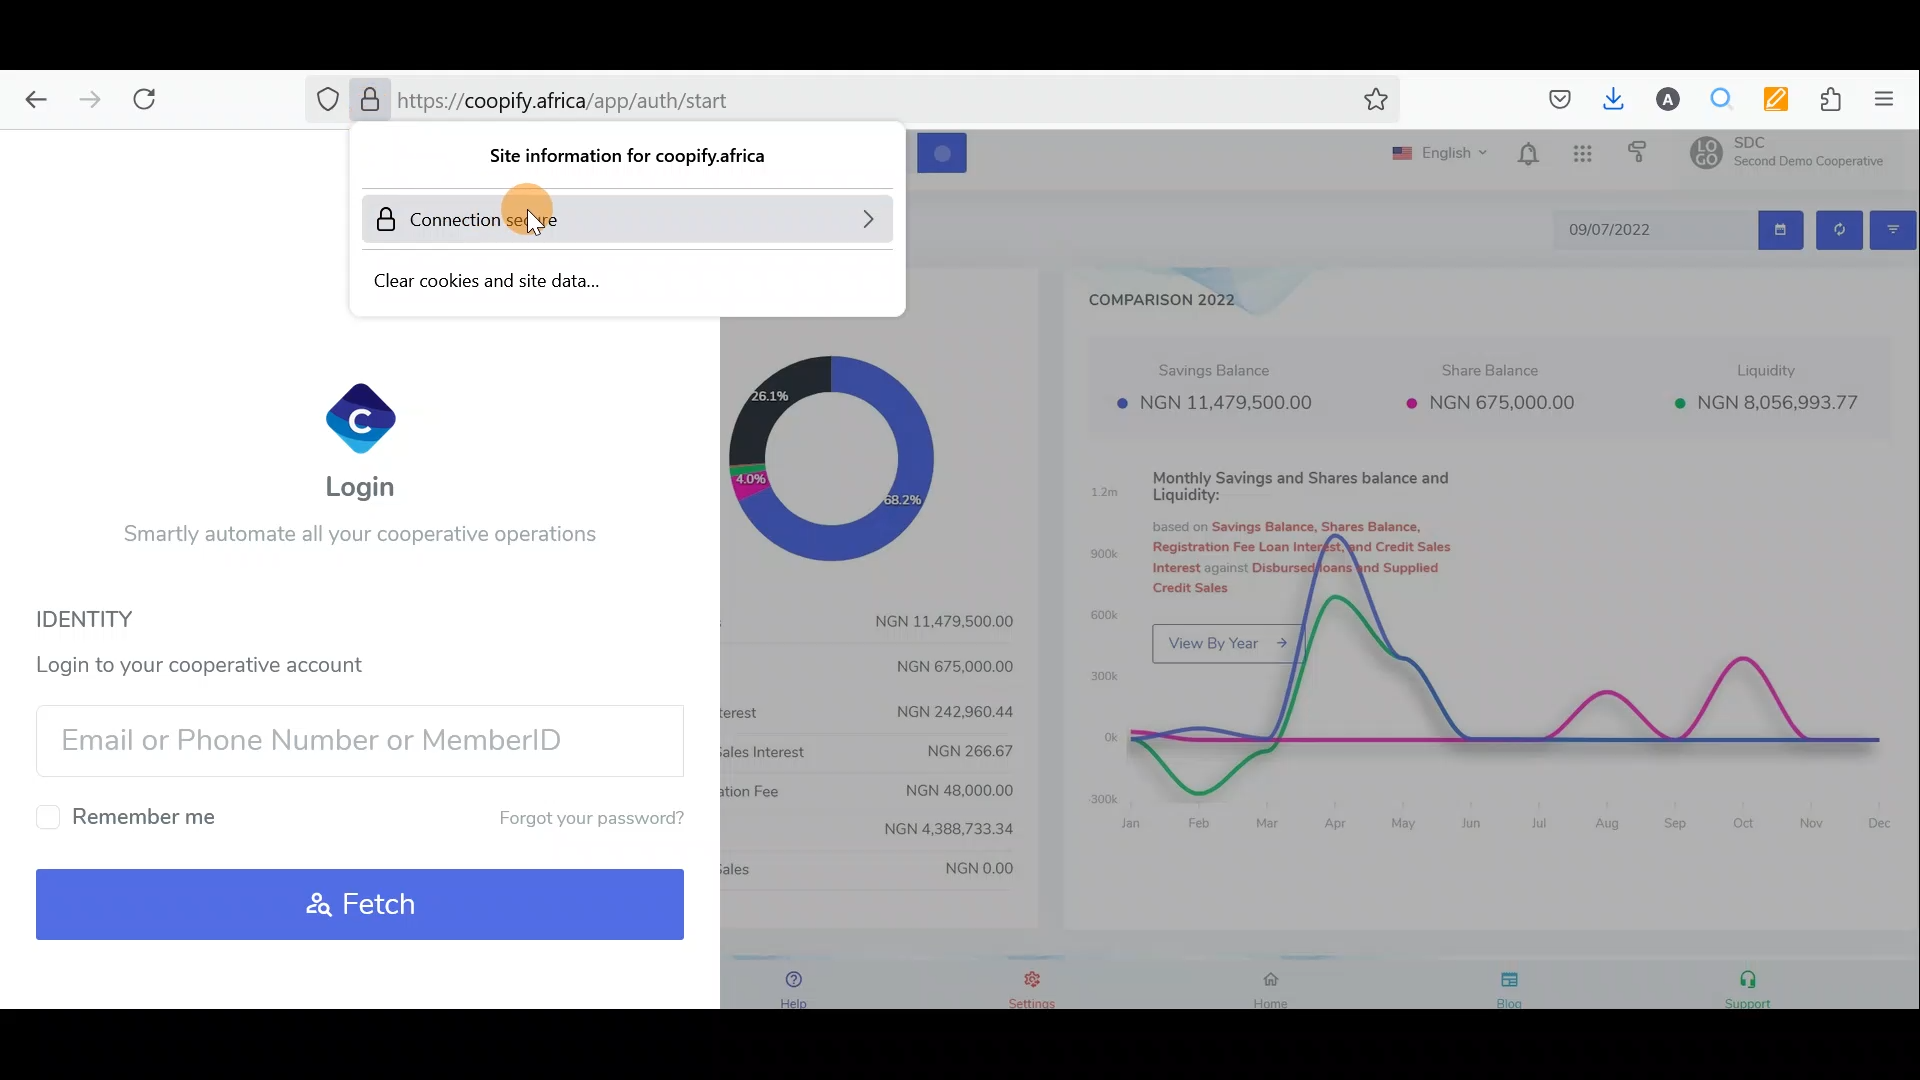 This screenshot has height=1080, width=1920. What do you see at coordinates (153, 99) in the screenshot?
I see `Reload current page` at bounding box center [153, 99].